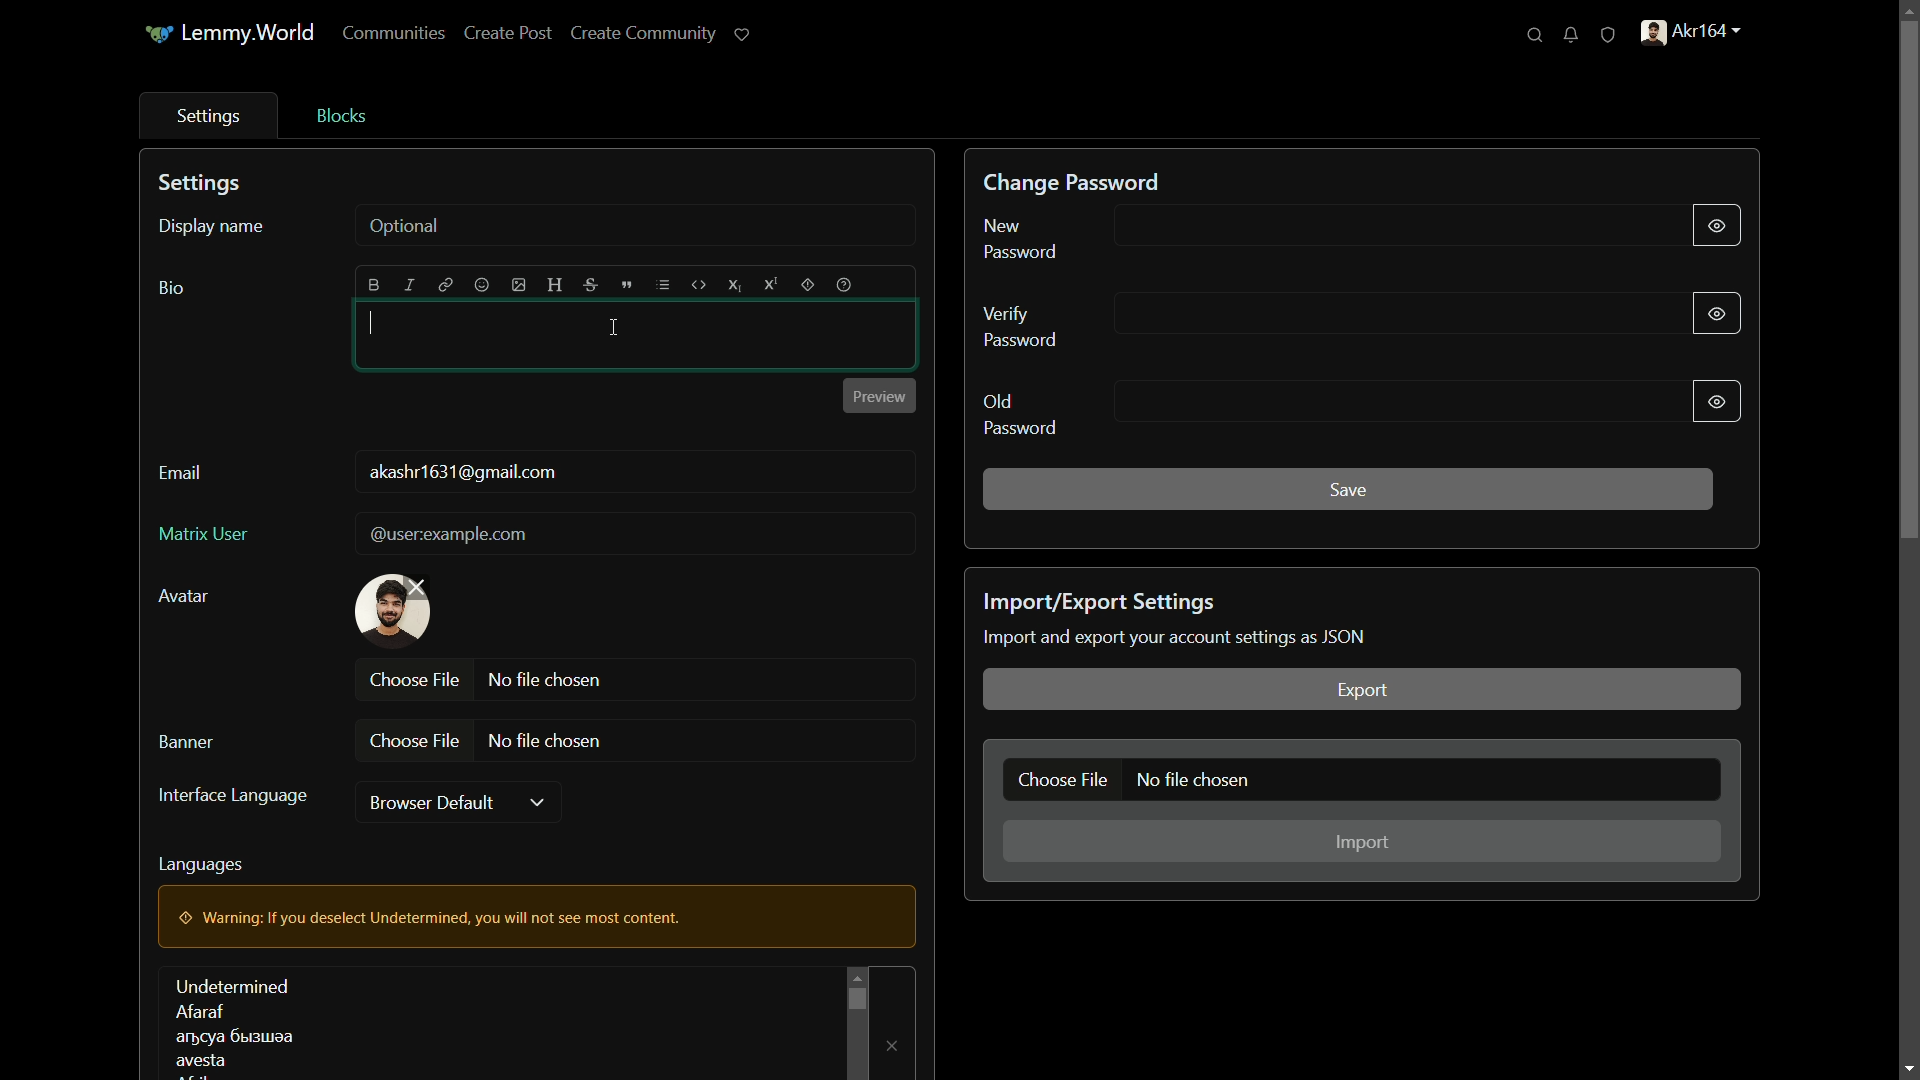 This screenshot has height=1080, width=1920. I want to click on change password, so click(1070, 183).